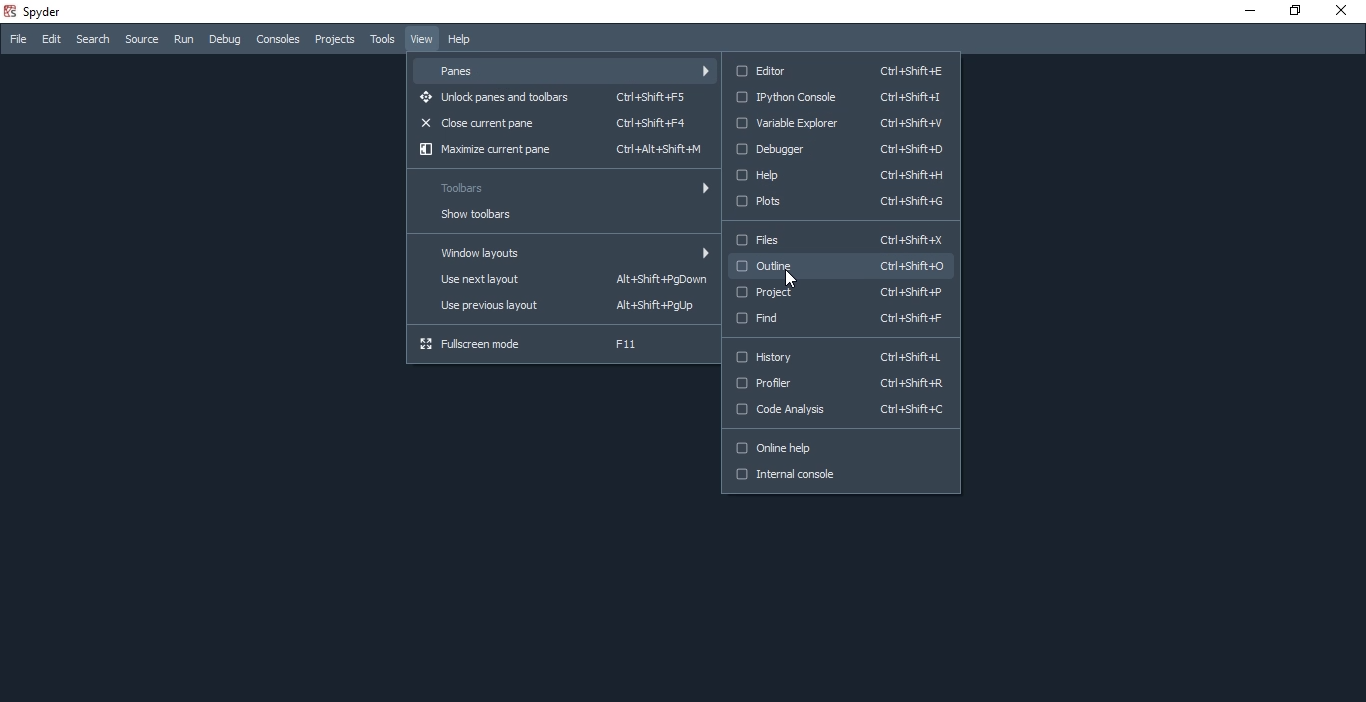 The height and width of the screenshot is (702, 1366). I want to click on minimise, so click(1245, 11).